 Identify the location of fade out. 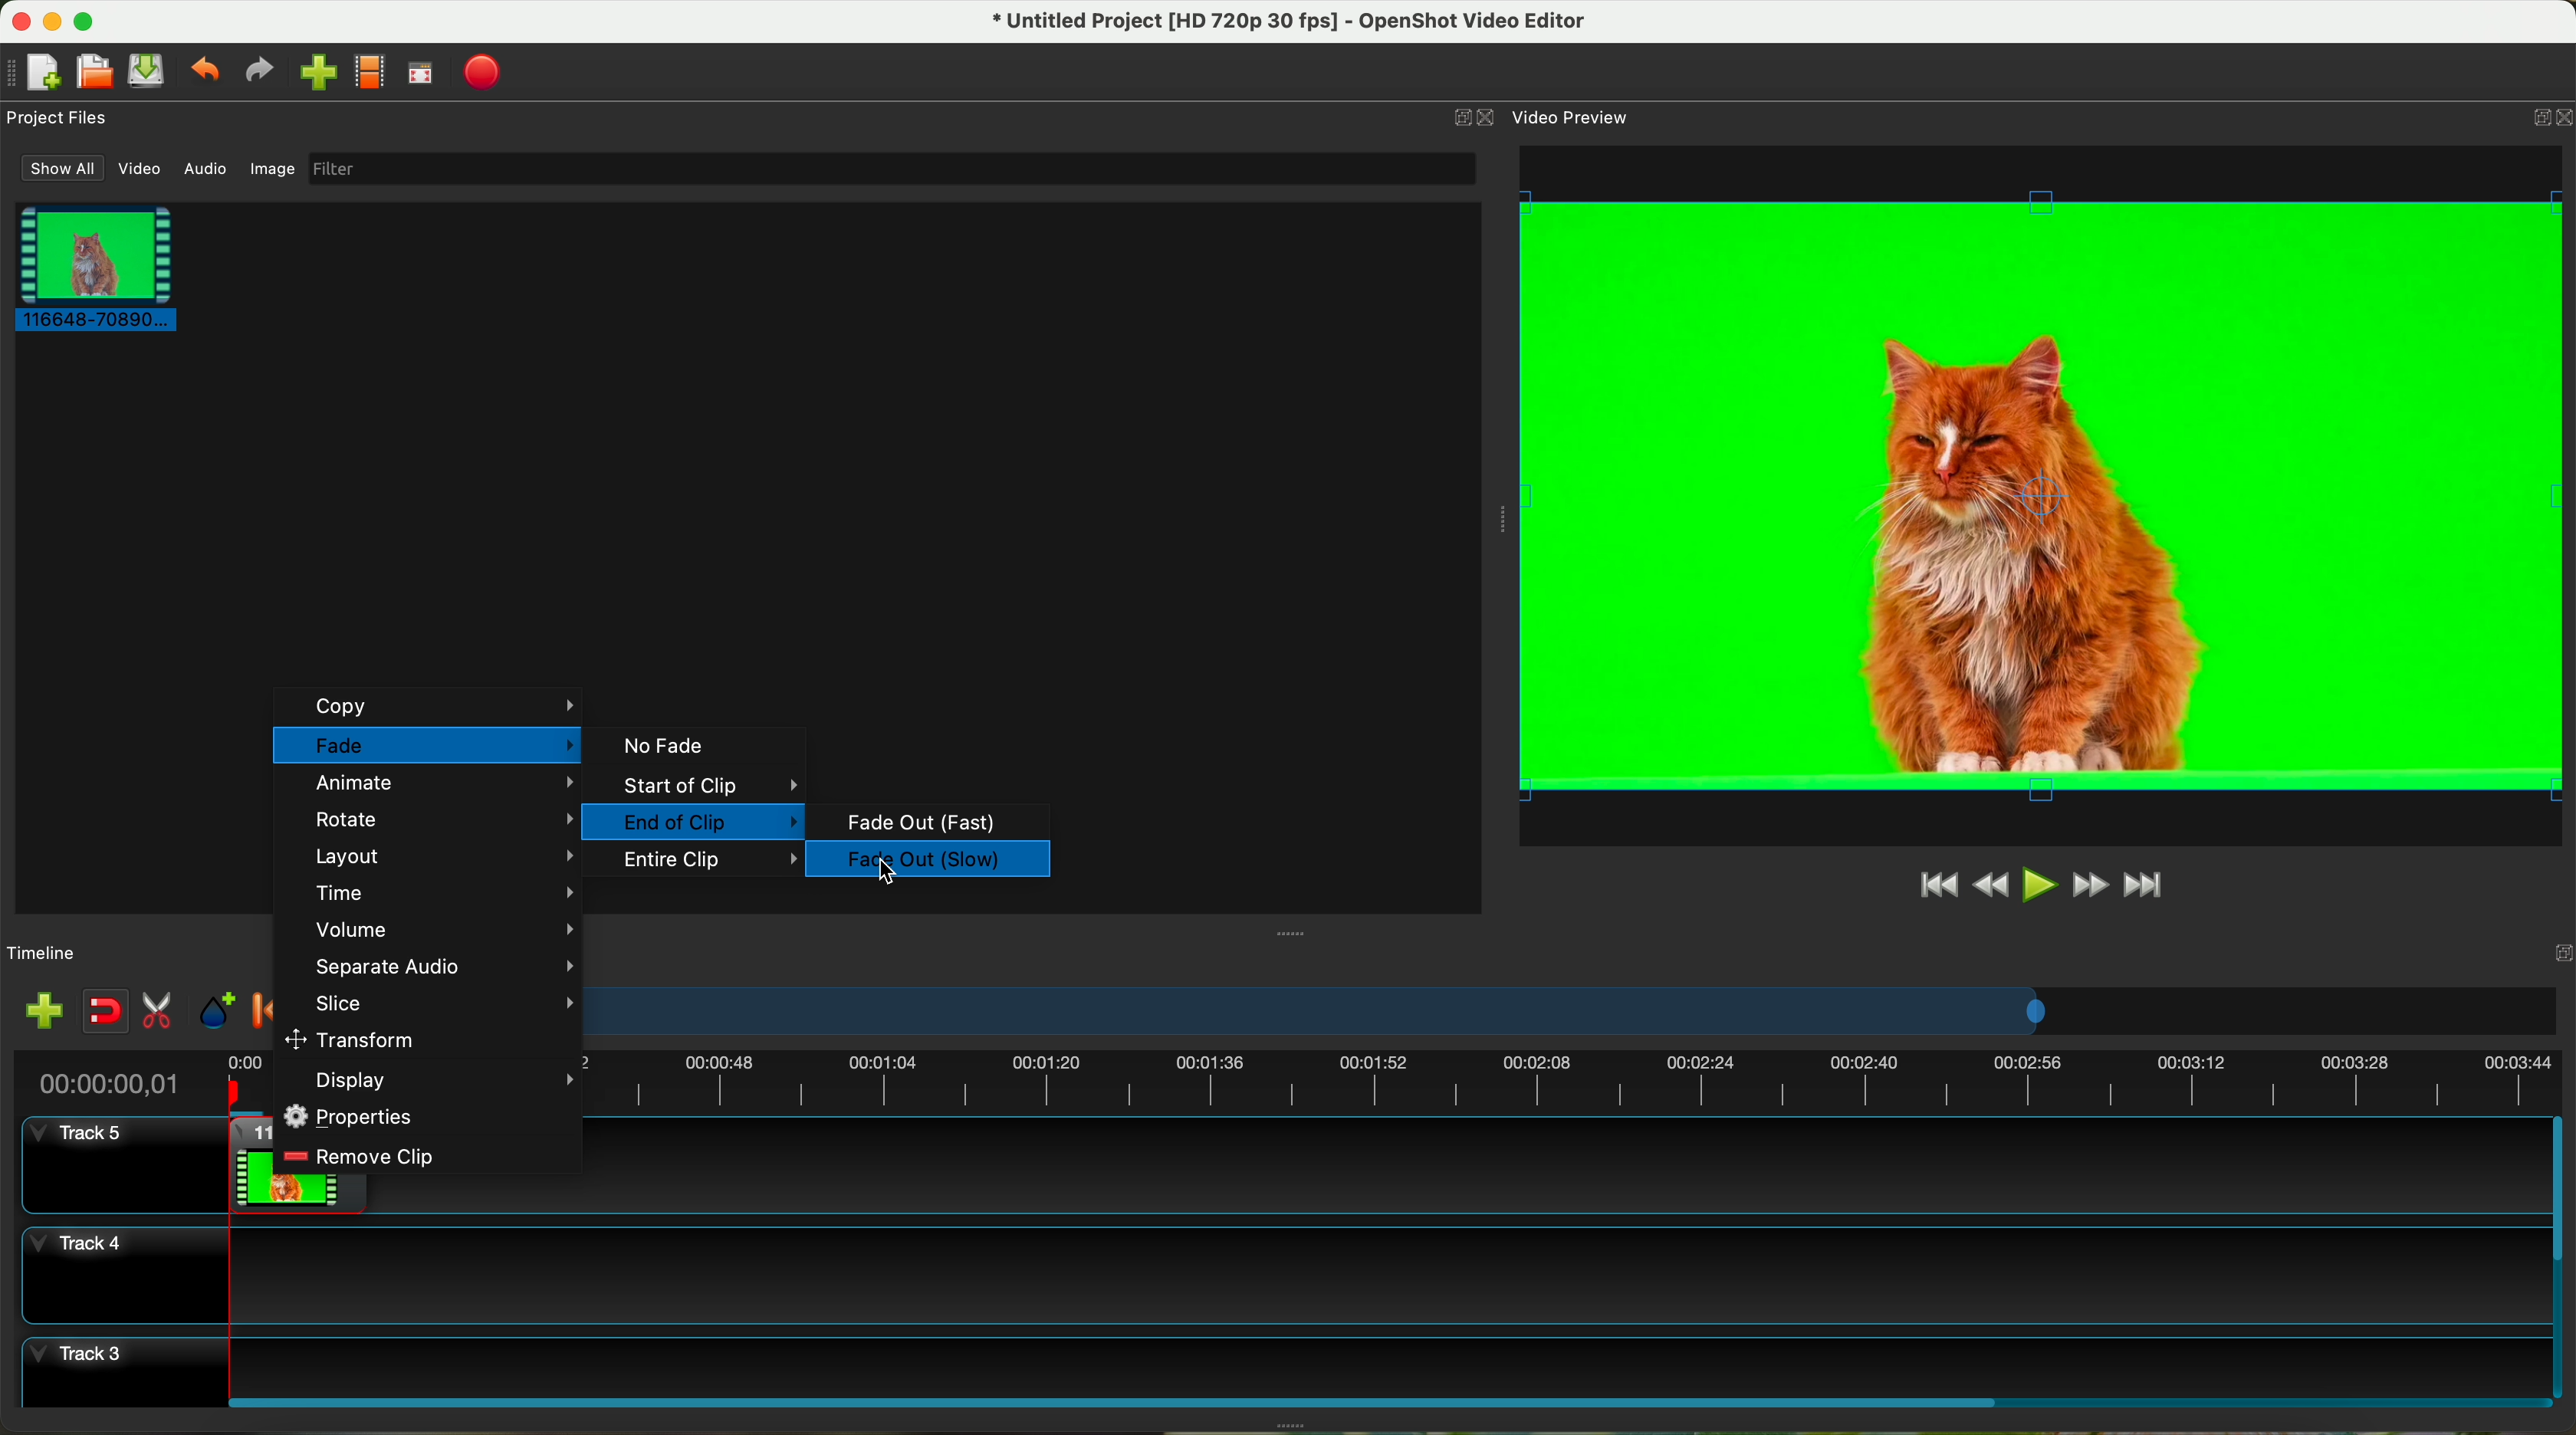
(919, 823).